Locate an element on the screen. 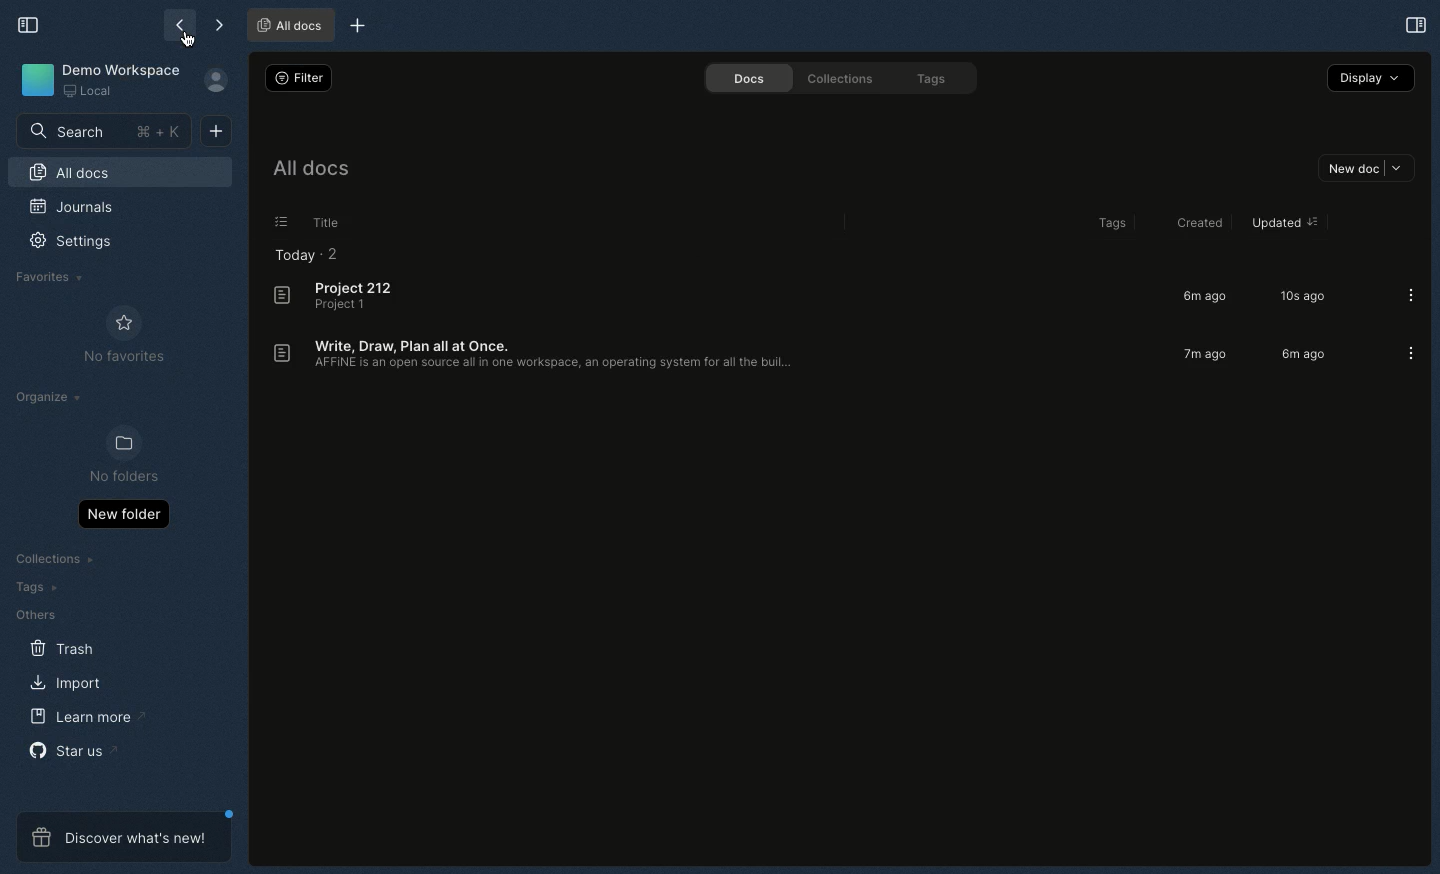  Favourites is located at coordinates (51, 278).